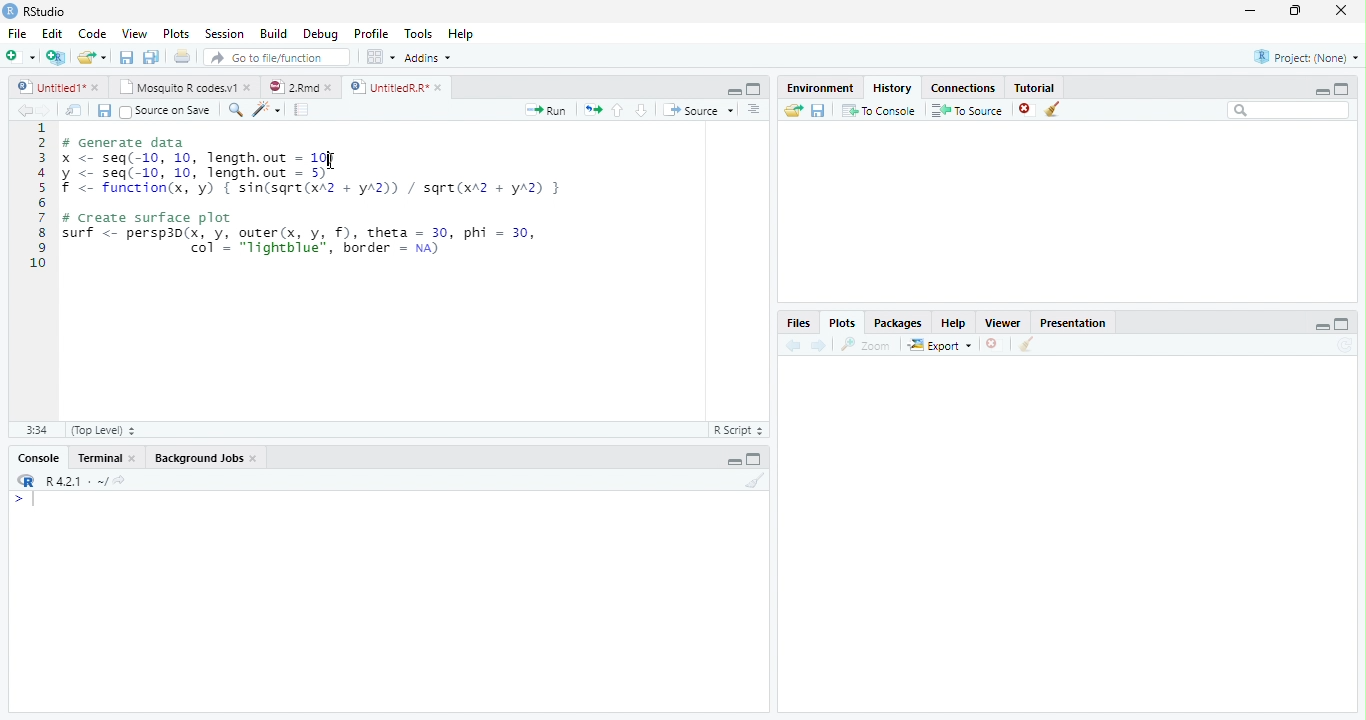 This screenshot has width=1366, height=720. I want to click on Close, so click(133, 458).